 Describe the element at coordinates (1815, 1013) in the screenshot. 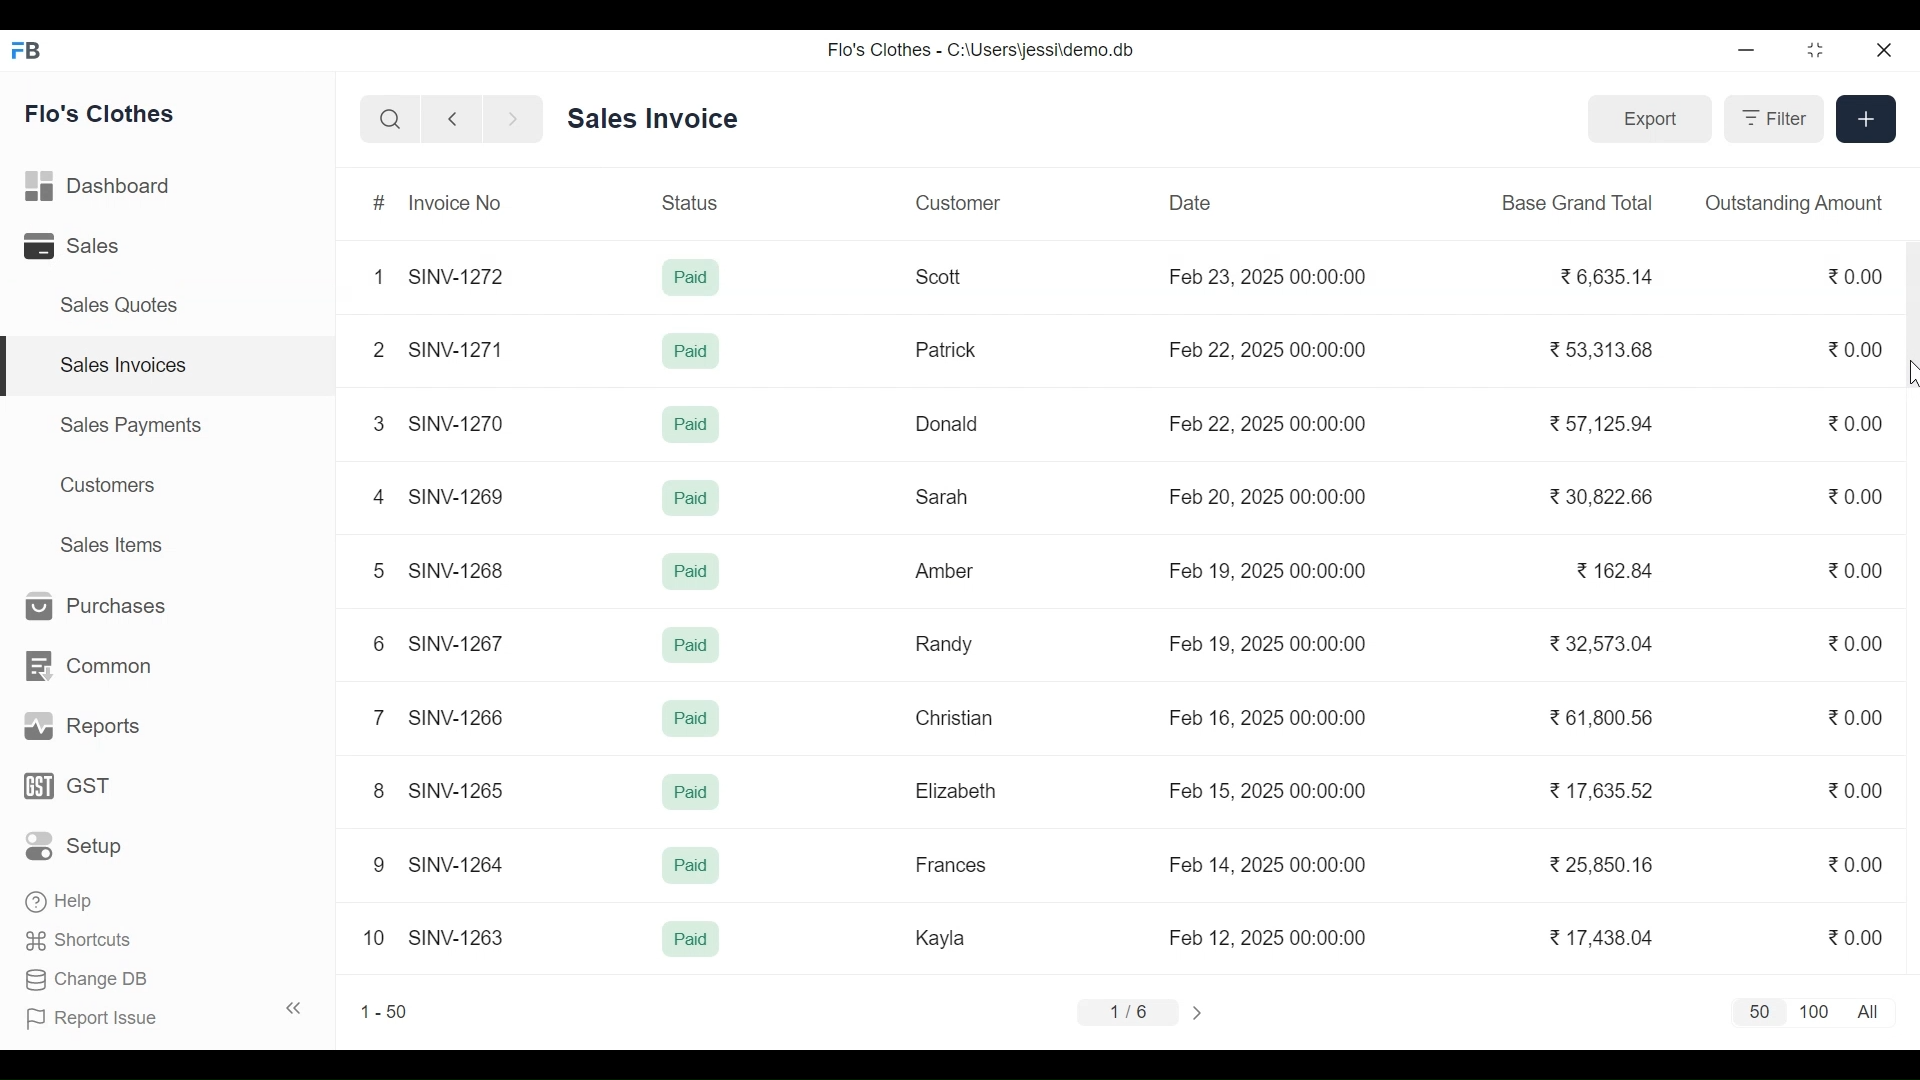

I see `1100` at that location.